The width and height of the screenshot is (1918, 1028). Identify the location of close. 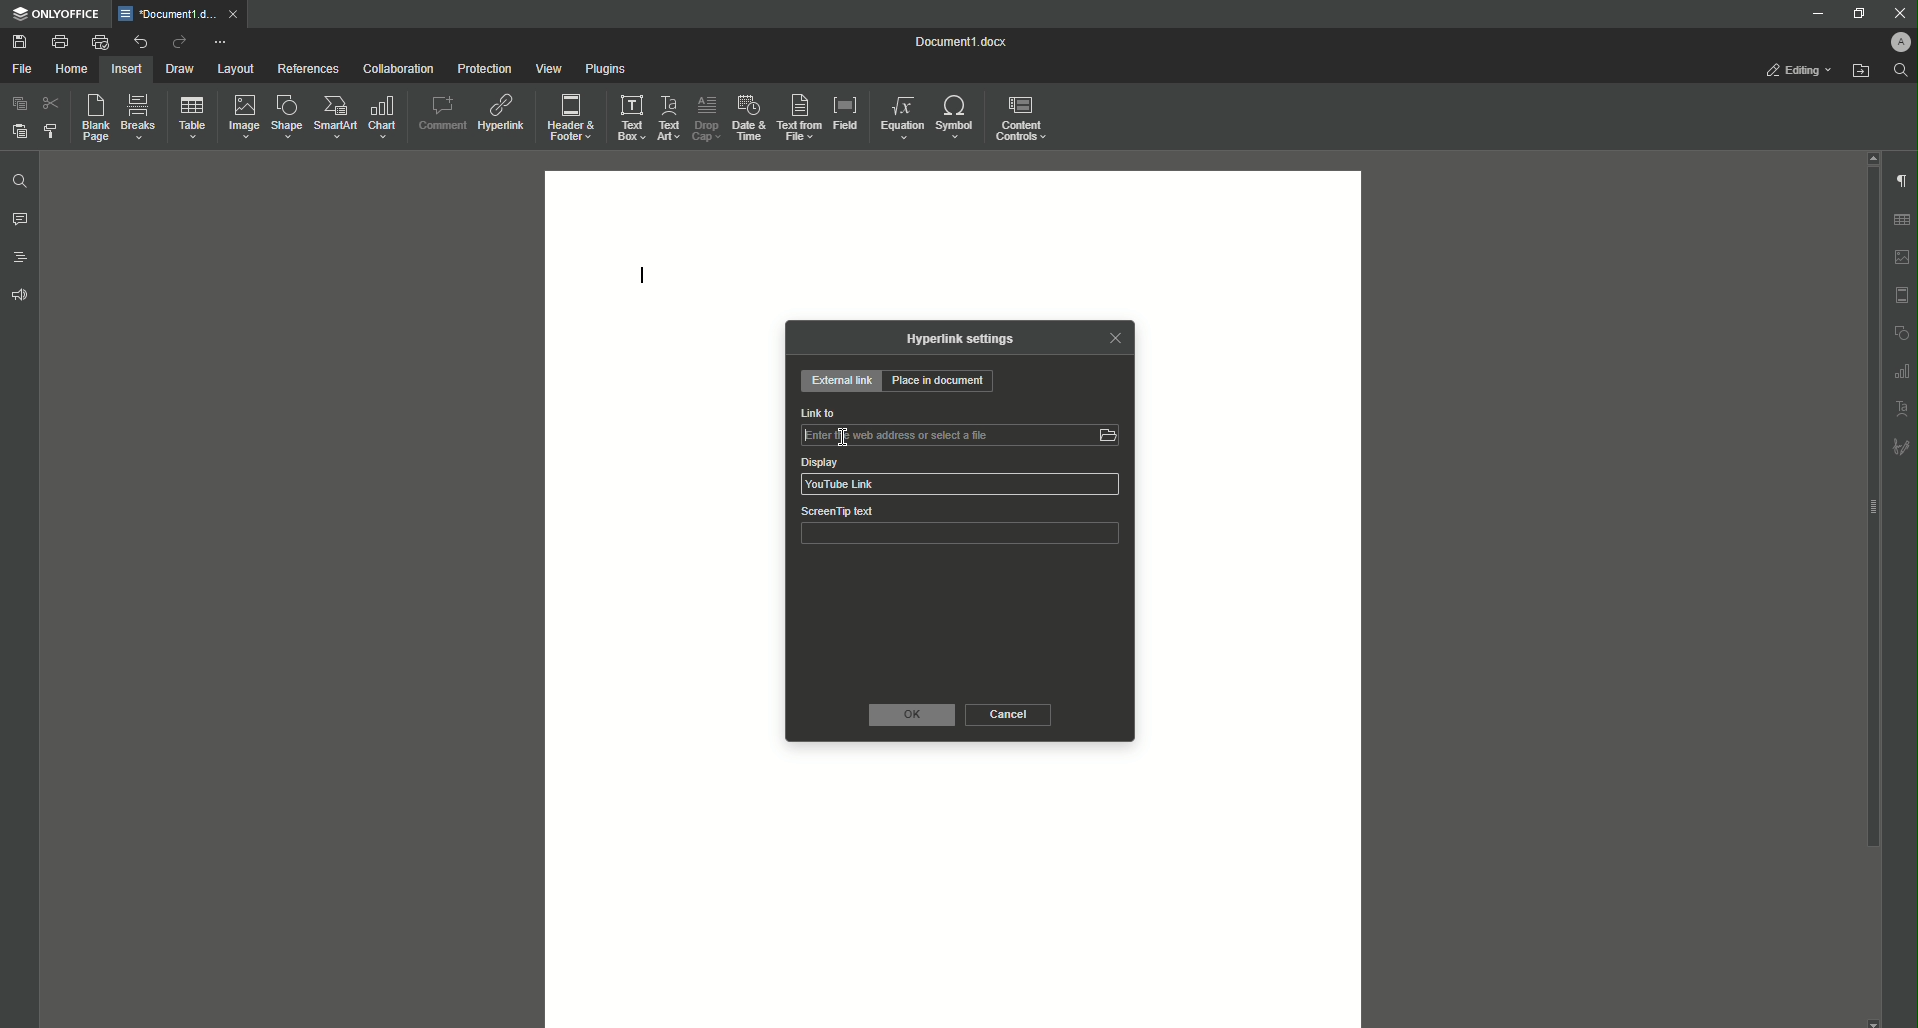
(235, 13).